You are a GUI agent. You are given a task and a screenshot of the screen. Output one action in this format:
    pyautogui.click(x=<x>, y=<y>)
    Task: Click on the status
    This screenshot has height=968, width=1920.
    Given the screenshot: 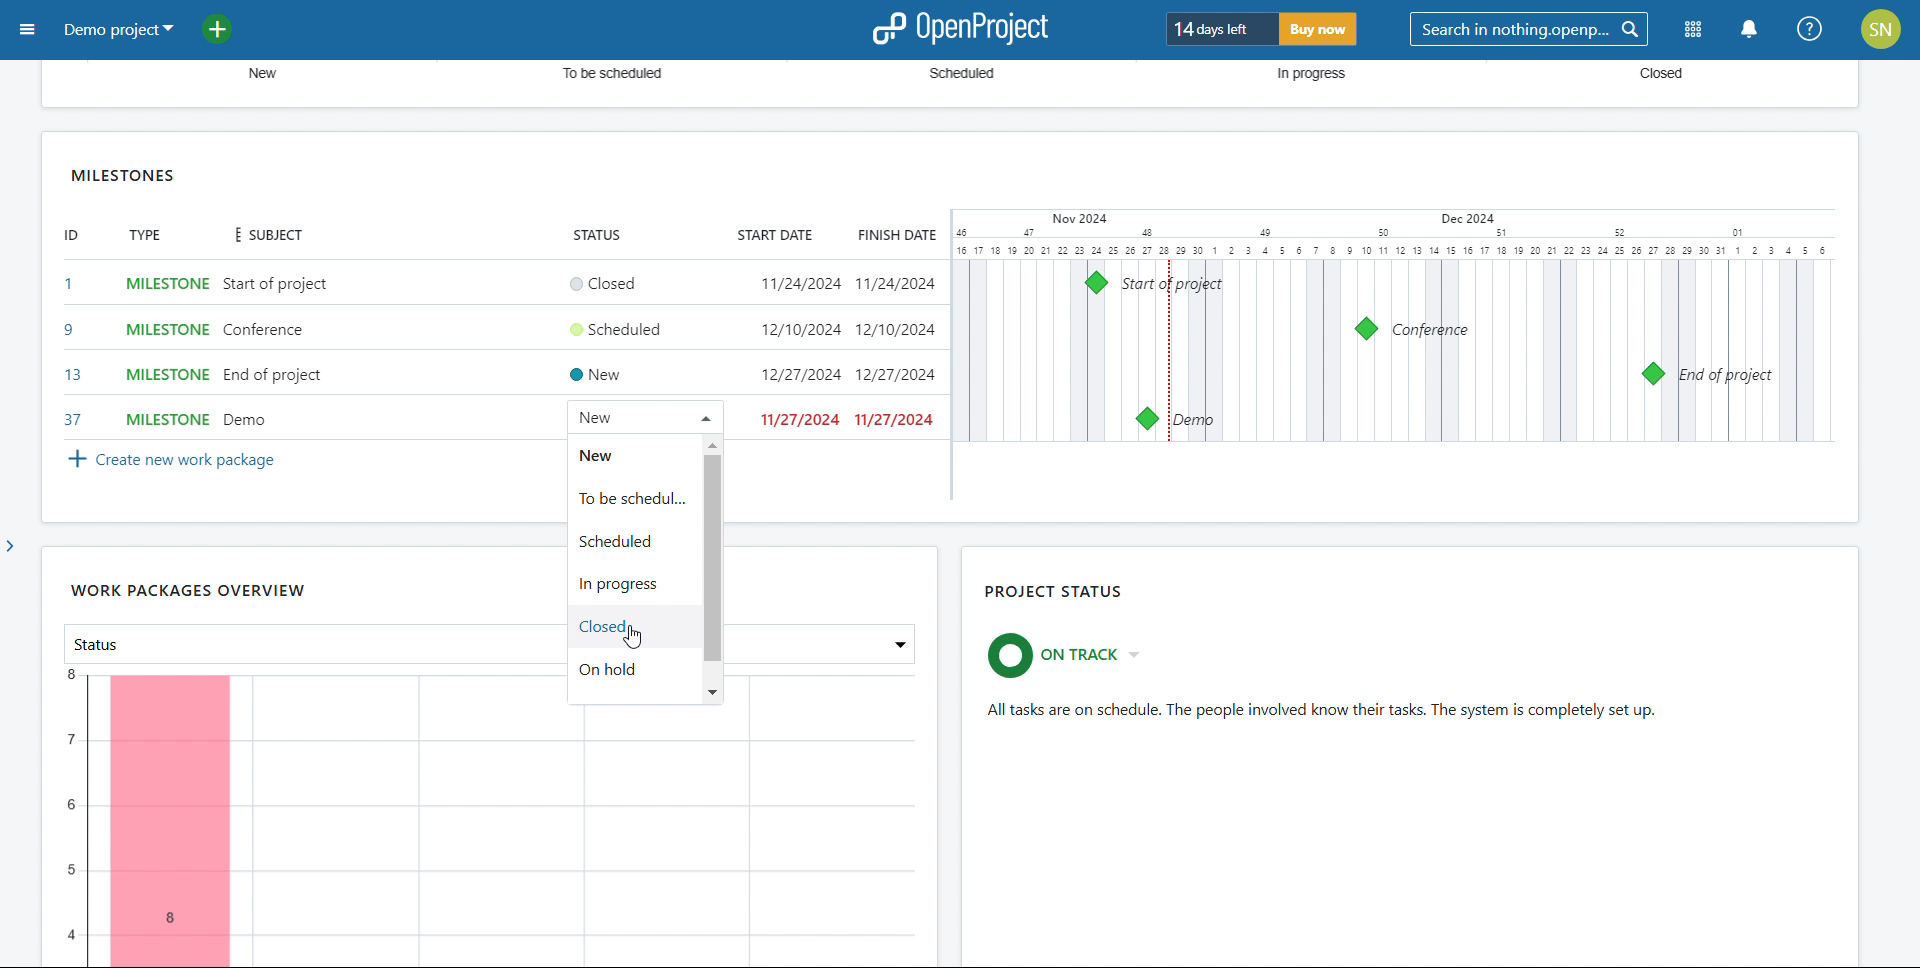 What is the action you would take?
    pyautogui.click(x=1325, y=711)
    